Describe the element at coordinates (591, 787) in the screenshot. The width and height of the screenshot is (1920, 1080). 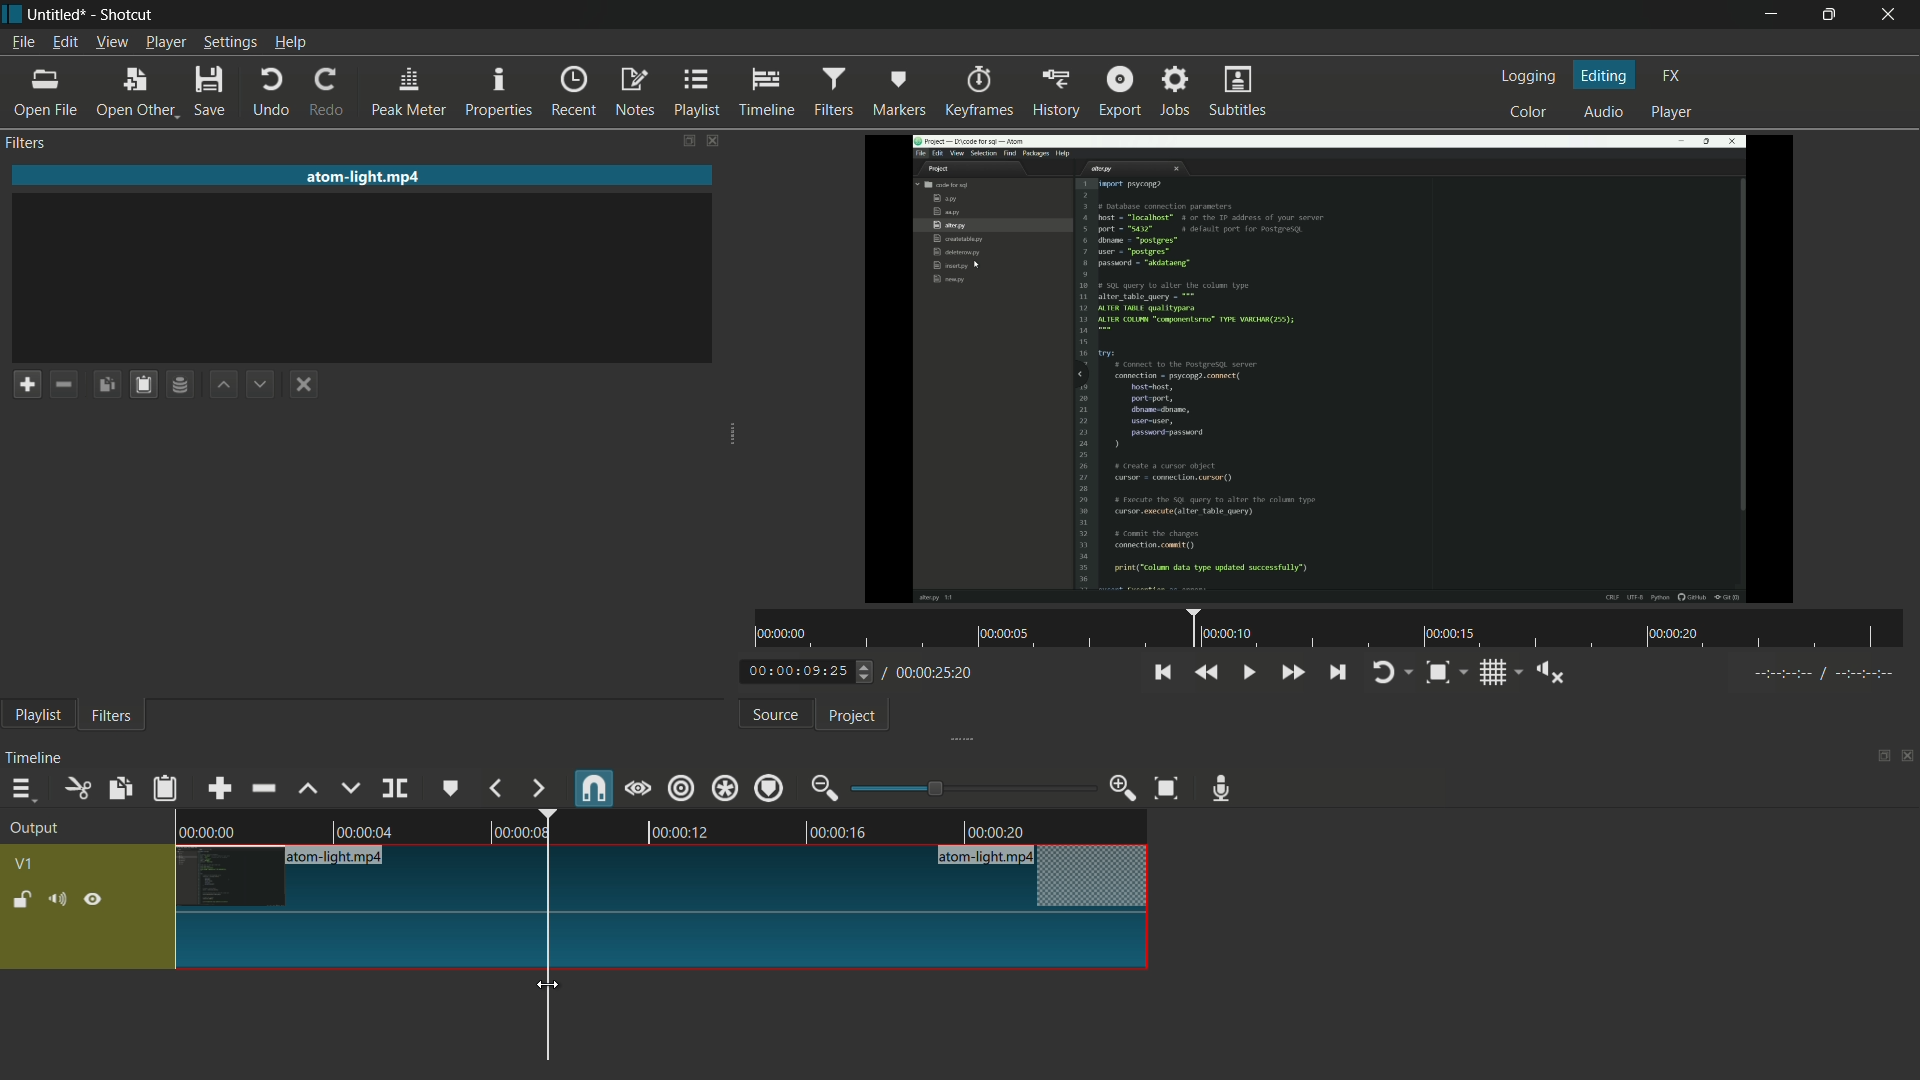
I see `snap` at that location.